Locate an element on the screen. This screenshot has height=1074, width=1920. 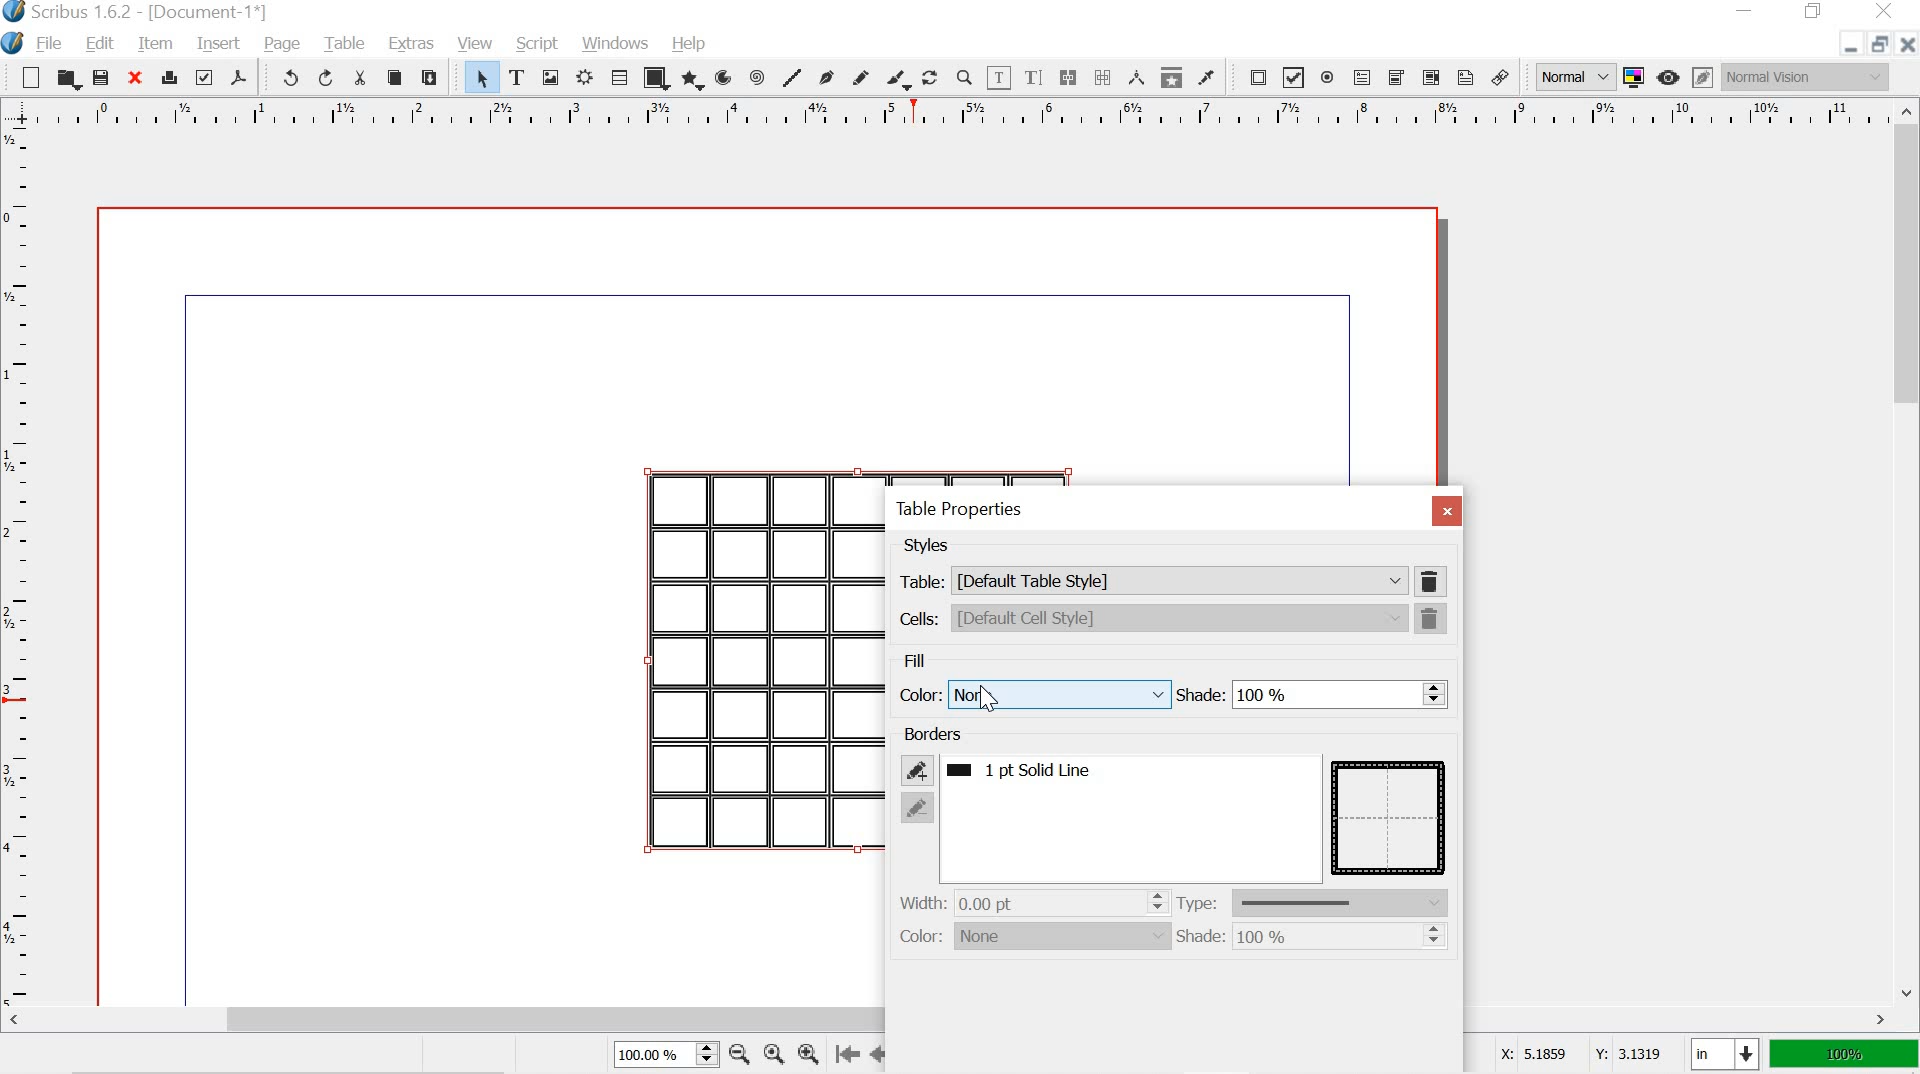
color: None is located at coordinates (1032, 693).